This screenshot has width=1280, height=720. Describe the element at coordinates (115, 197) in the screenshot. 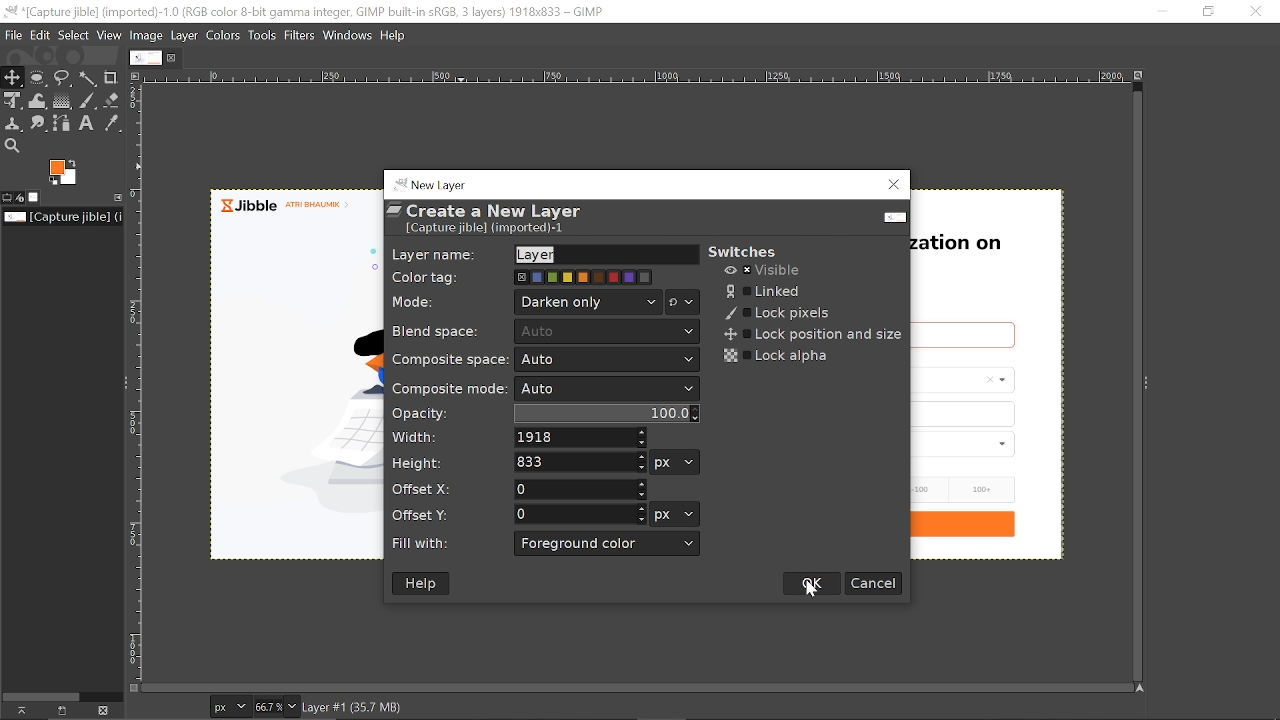

I see `Configure this tab` at that location.